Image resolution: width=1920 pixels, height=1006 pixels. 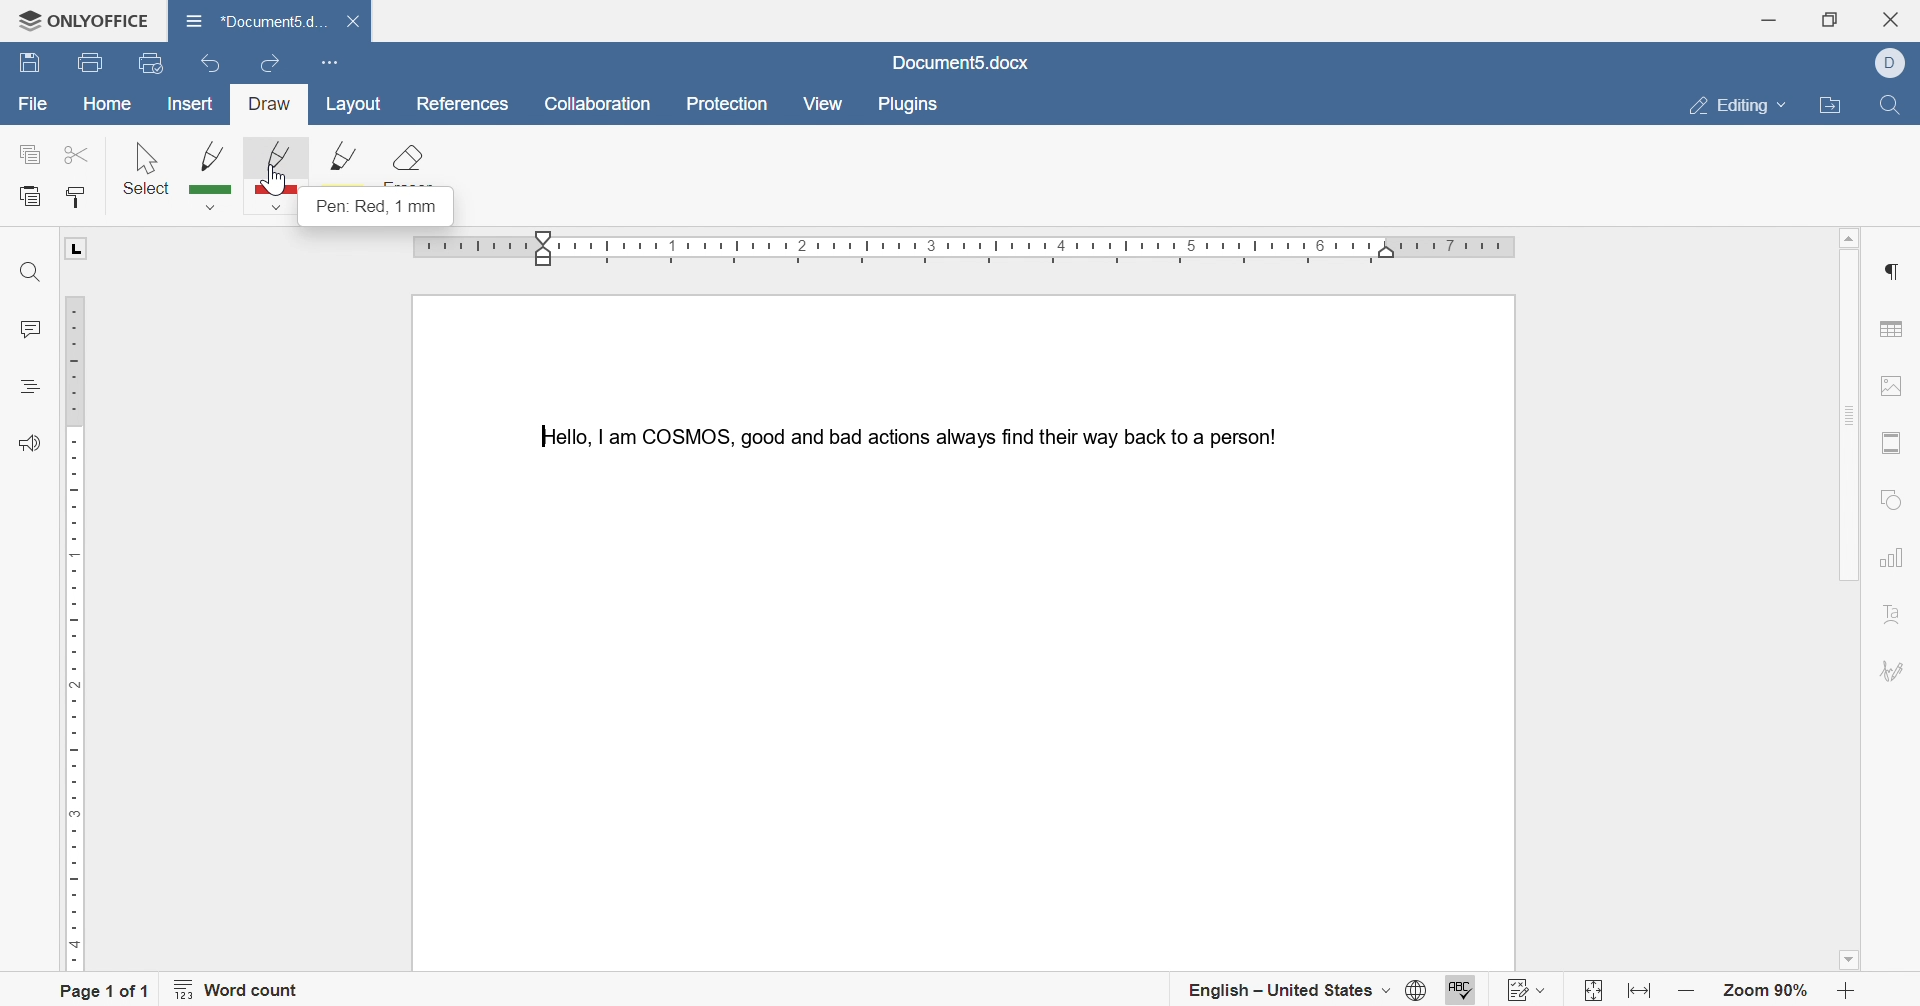 I want to click on spell checking, so click(x=1458, y=987).